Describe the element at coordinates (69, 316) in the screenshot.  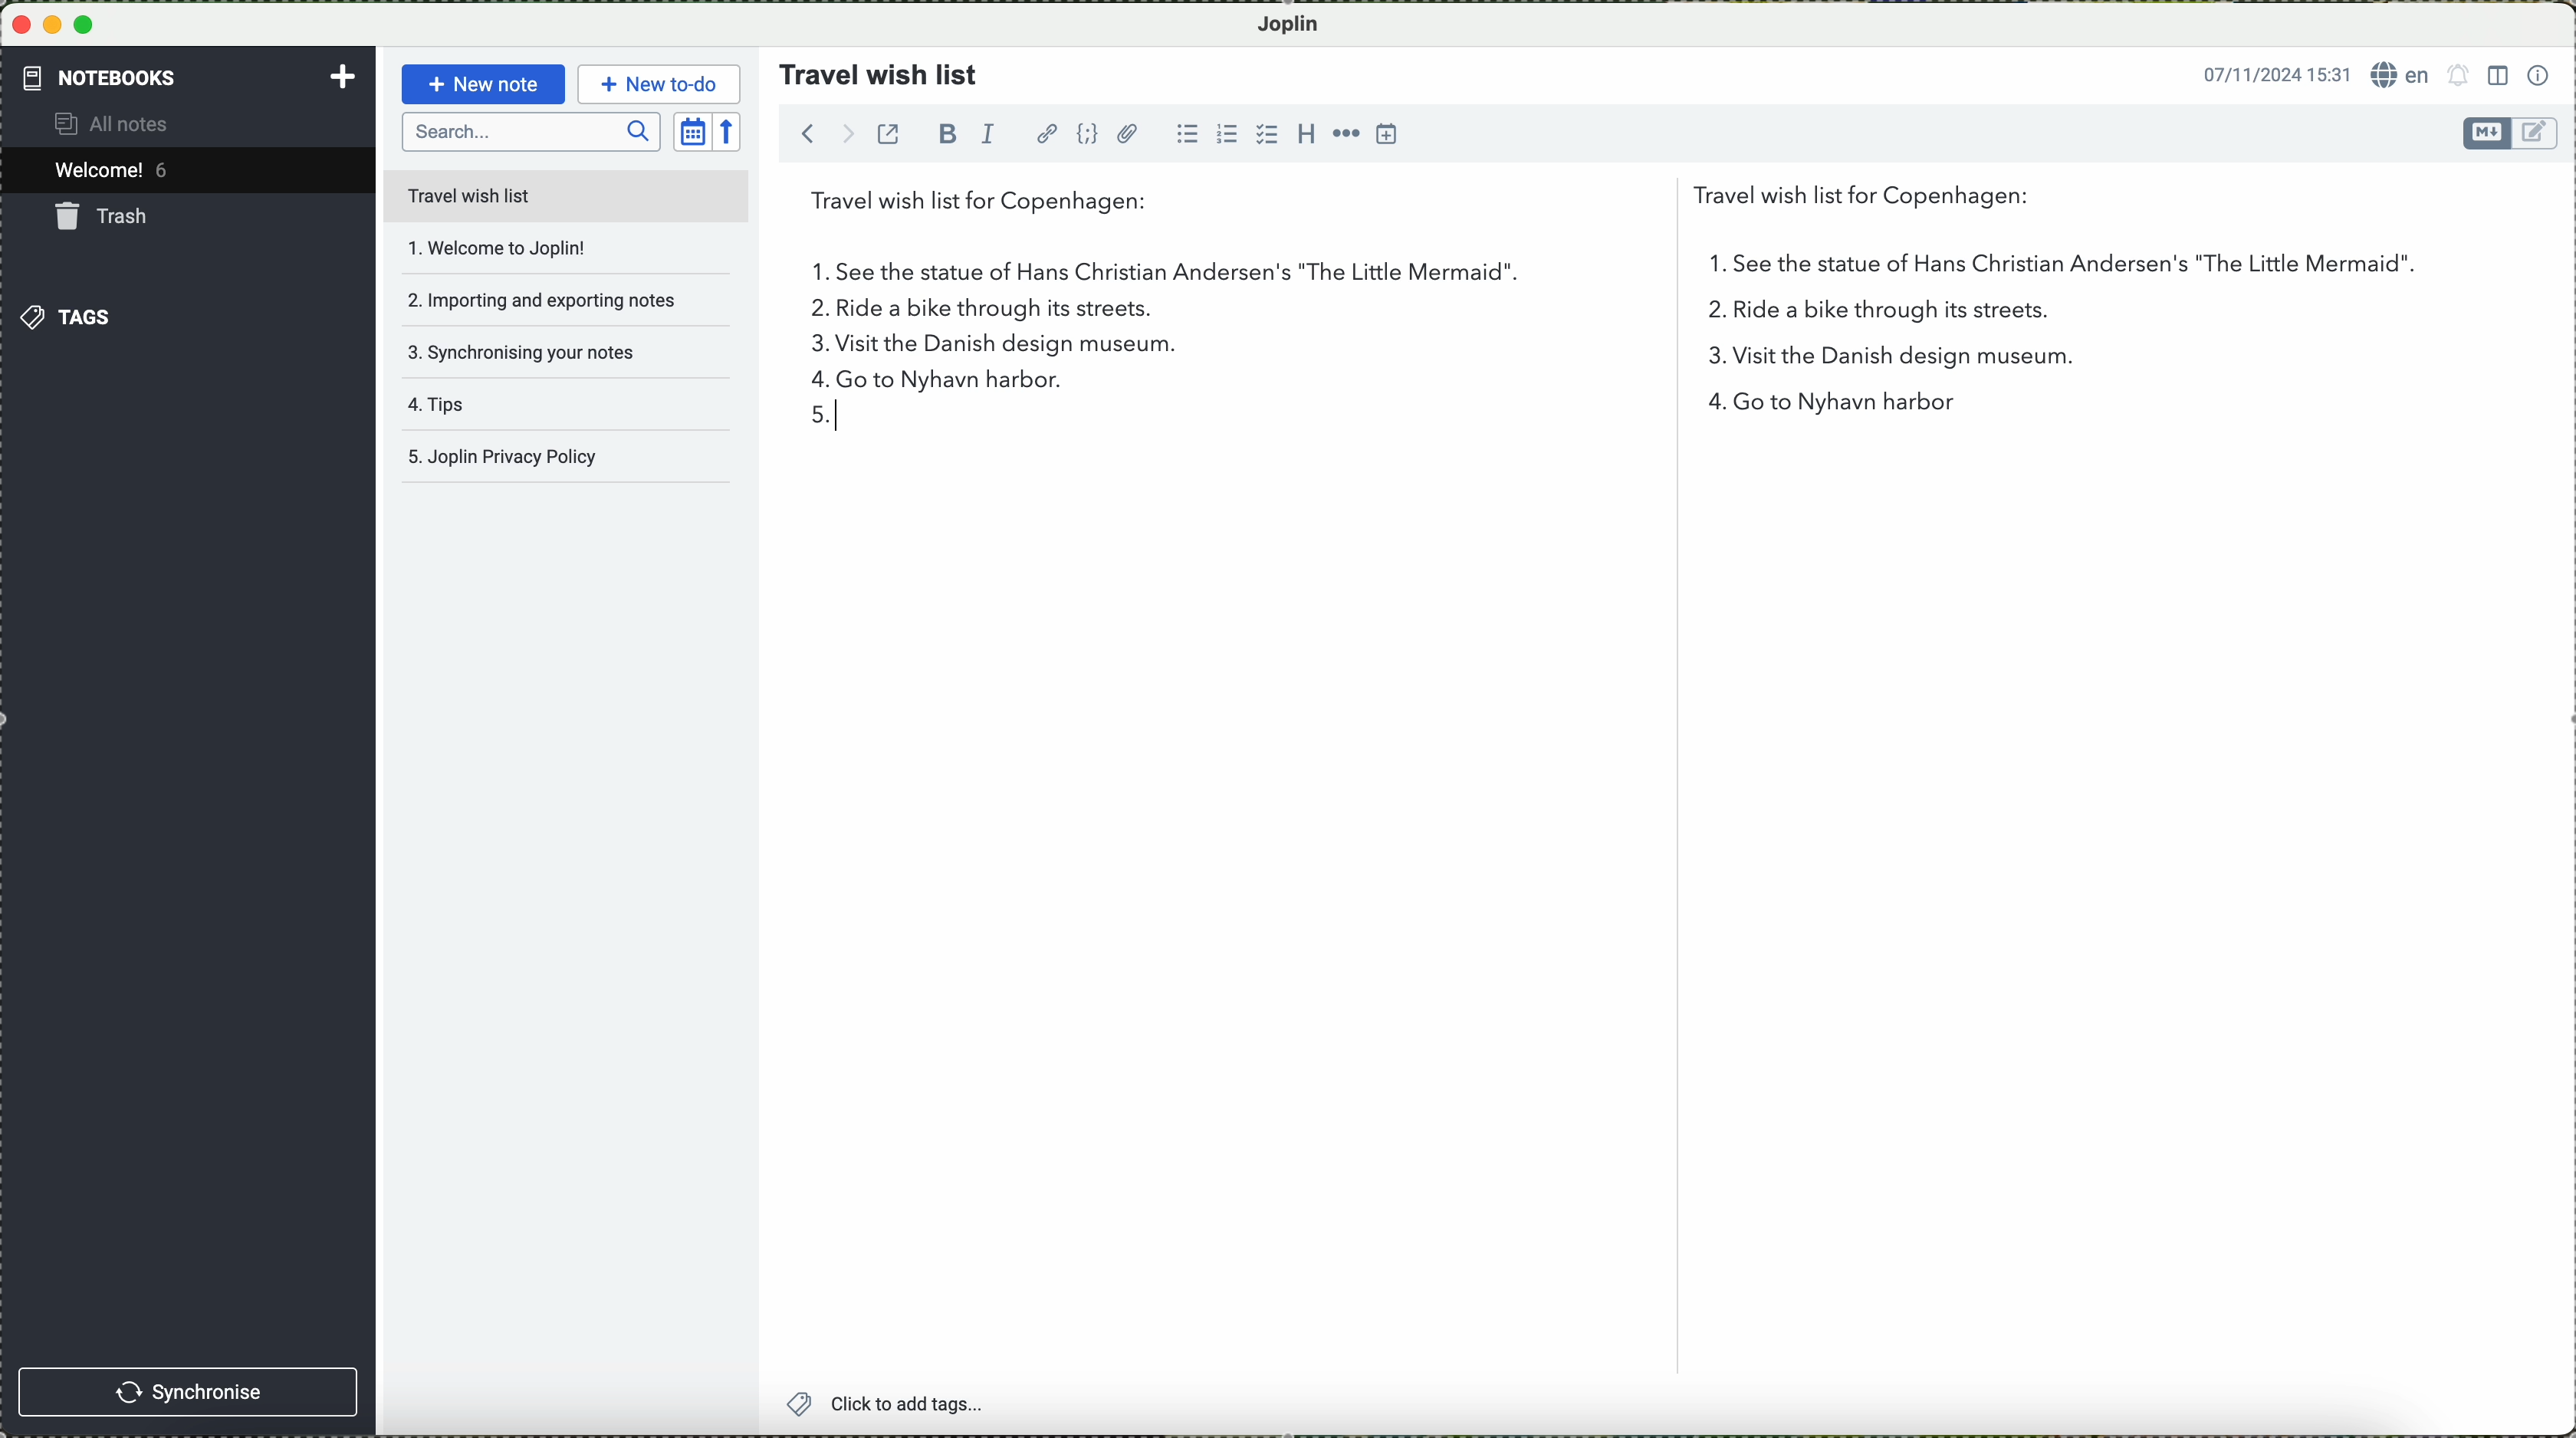
I see `tags` at that location.